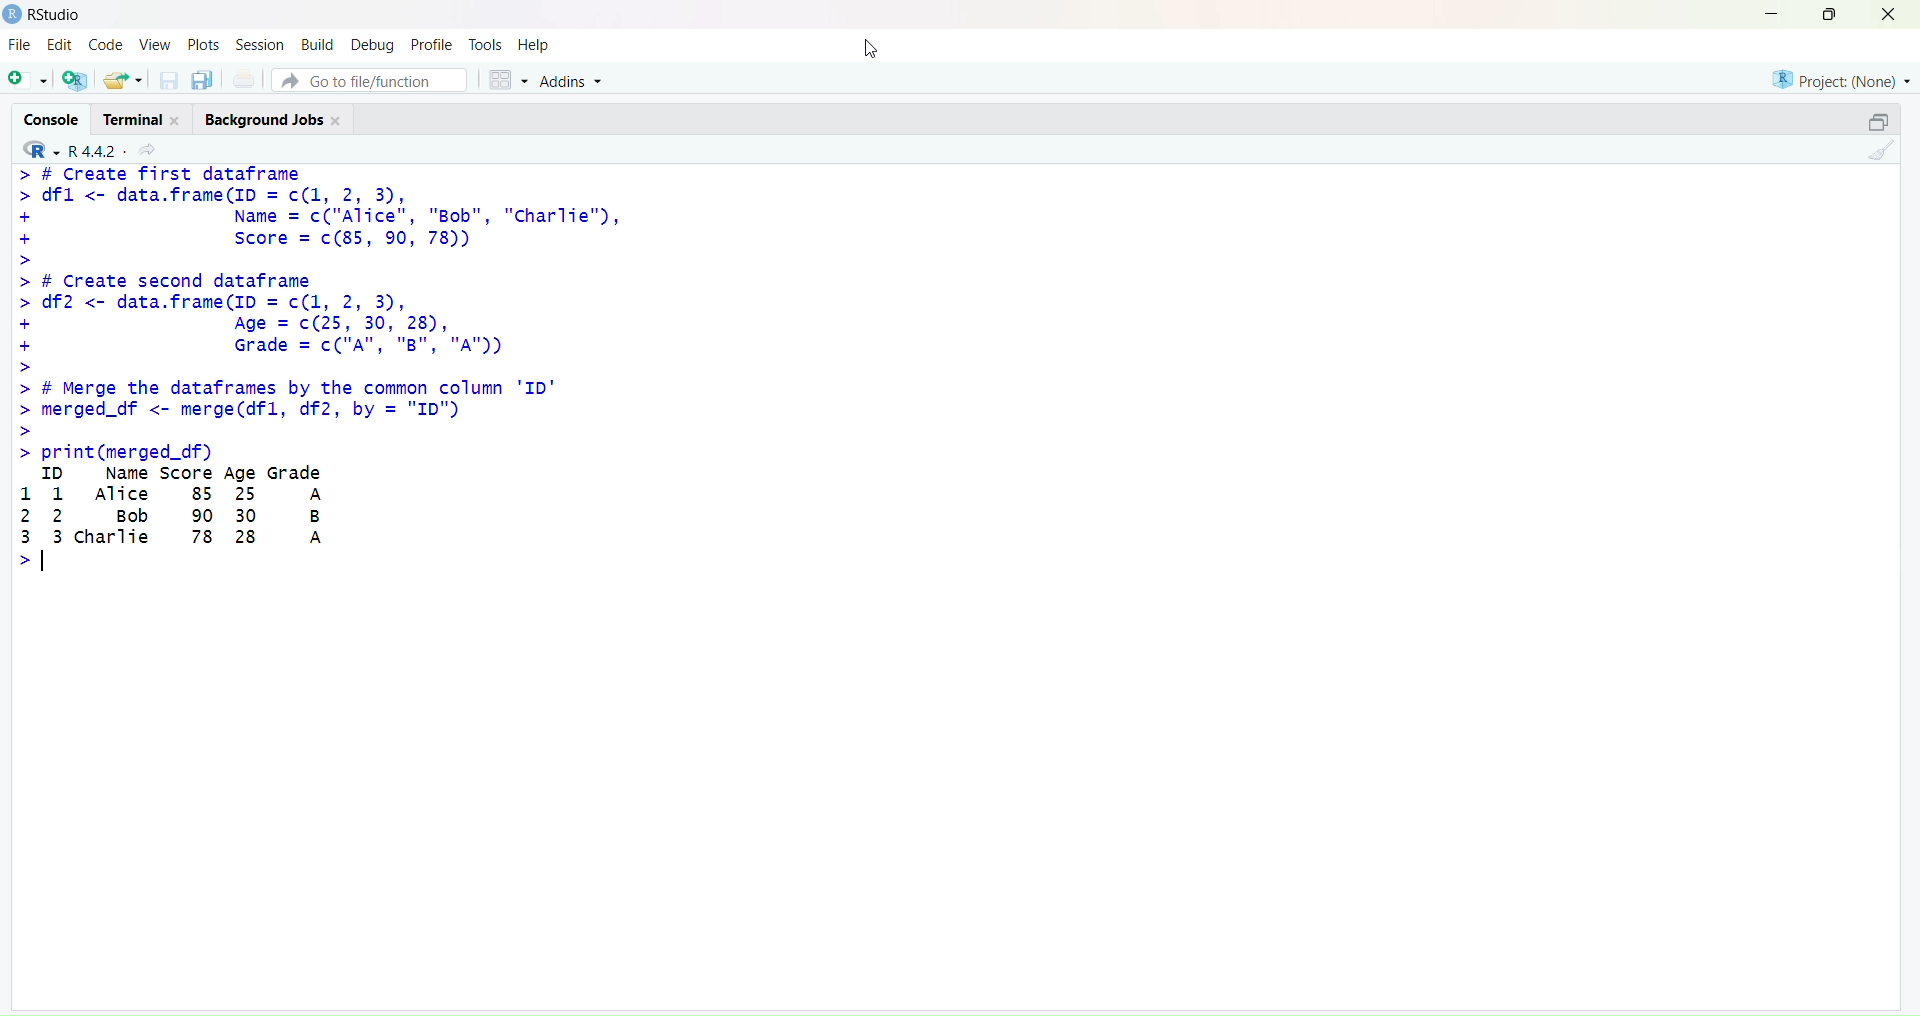  I want to click on Background Jobs, so click(275, 118).